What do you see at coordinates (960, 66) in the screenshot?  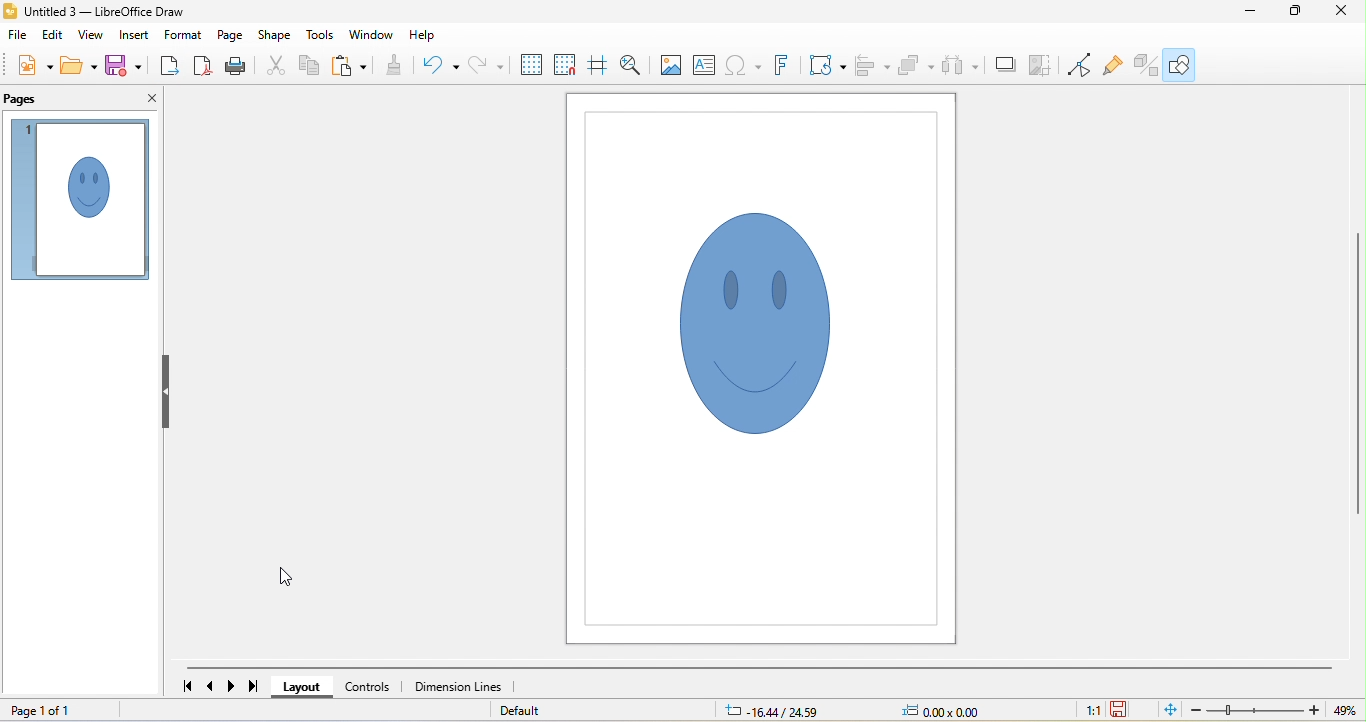 I see `select atleast three objects to attribute` at bounding box center [960, 66].